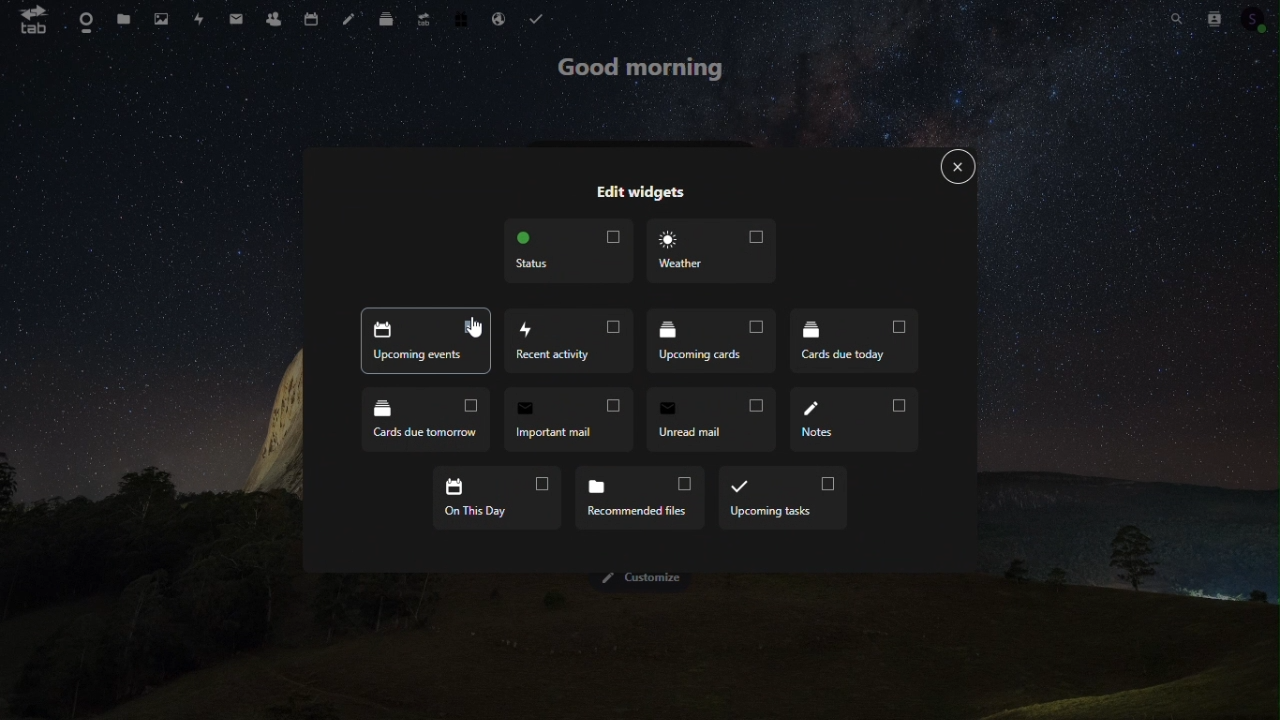  What do you see at coordinates (710, 251) in the screenshot?
I see `Weather` at bounding box center [710, 251].